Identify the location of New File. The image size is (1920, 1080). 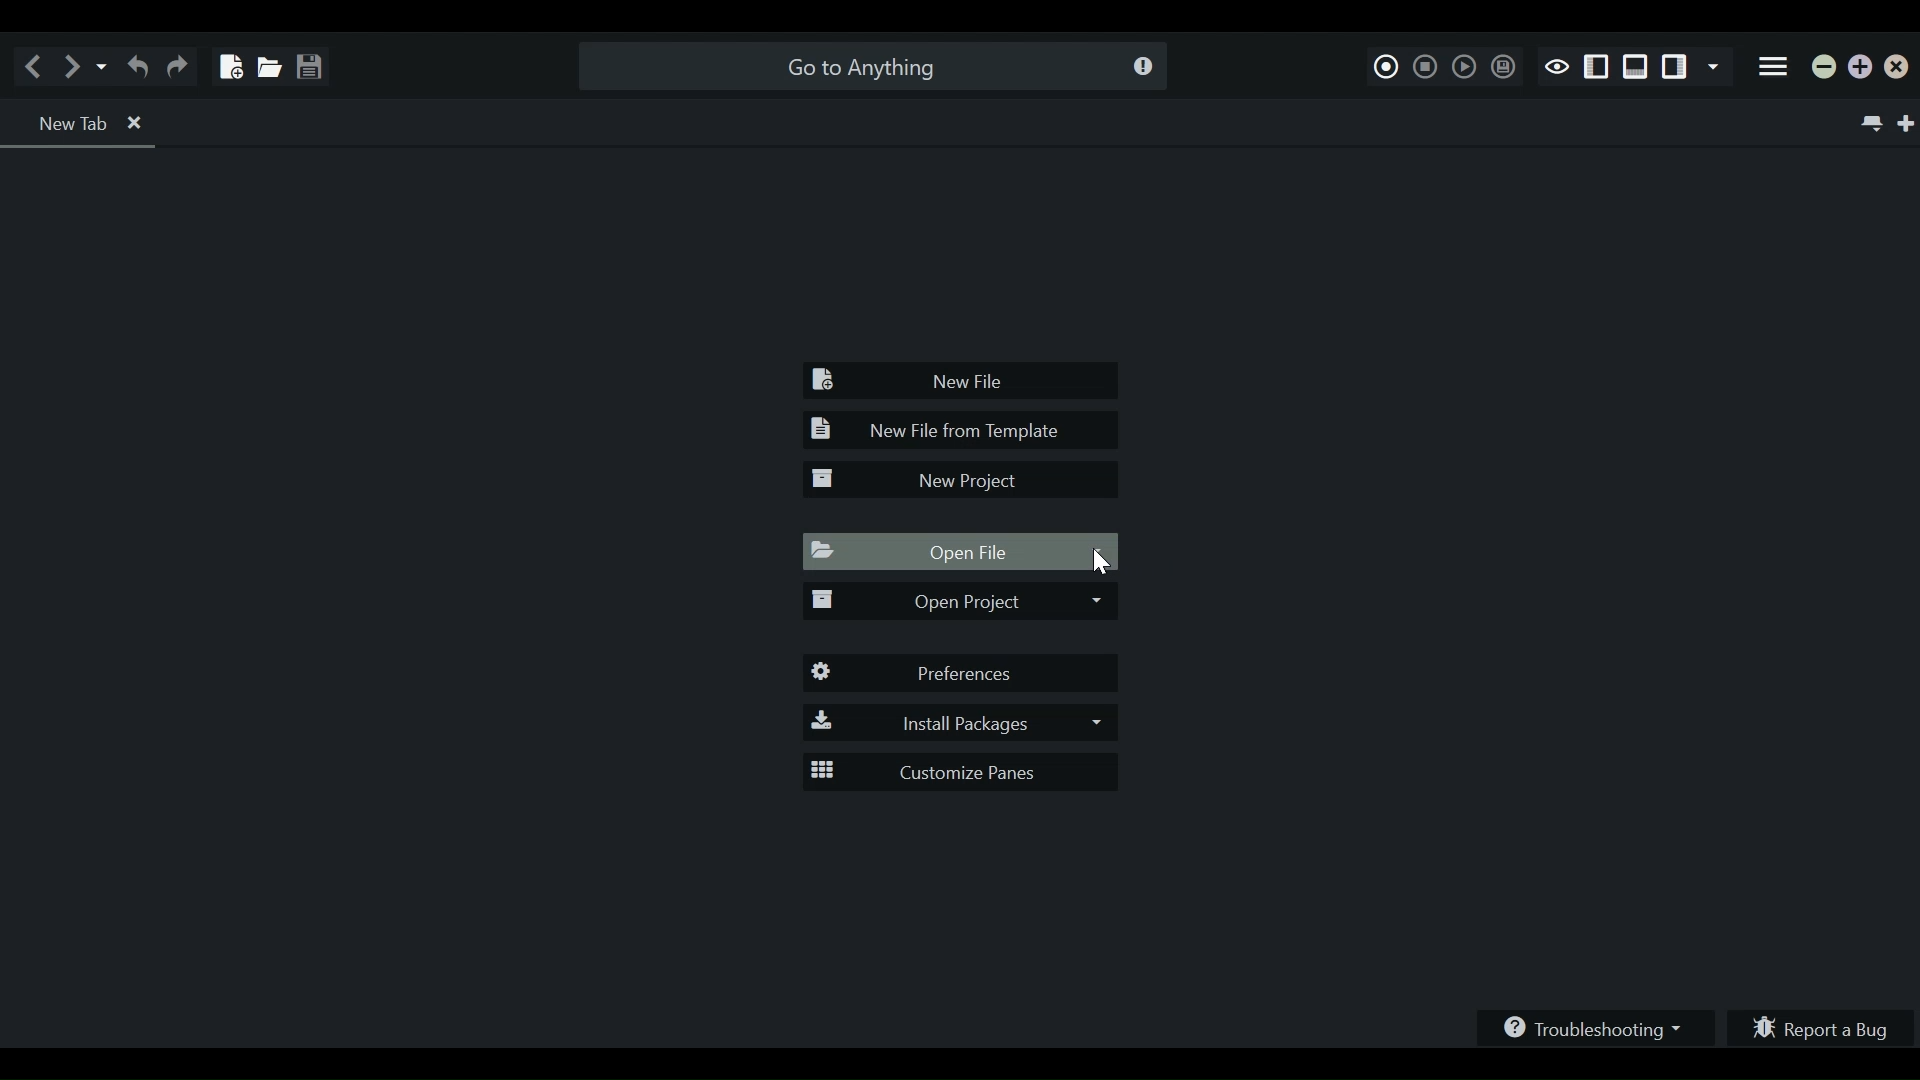
(227, 60).